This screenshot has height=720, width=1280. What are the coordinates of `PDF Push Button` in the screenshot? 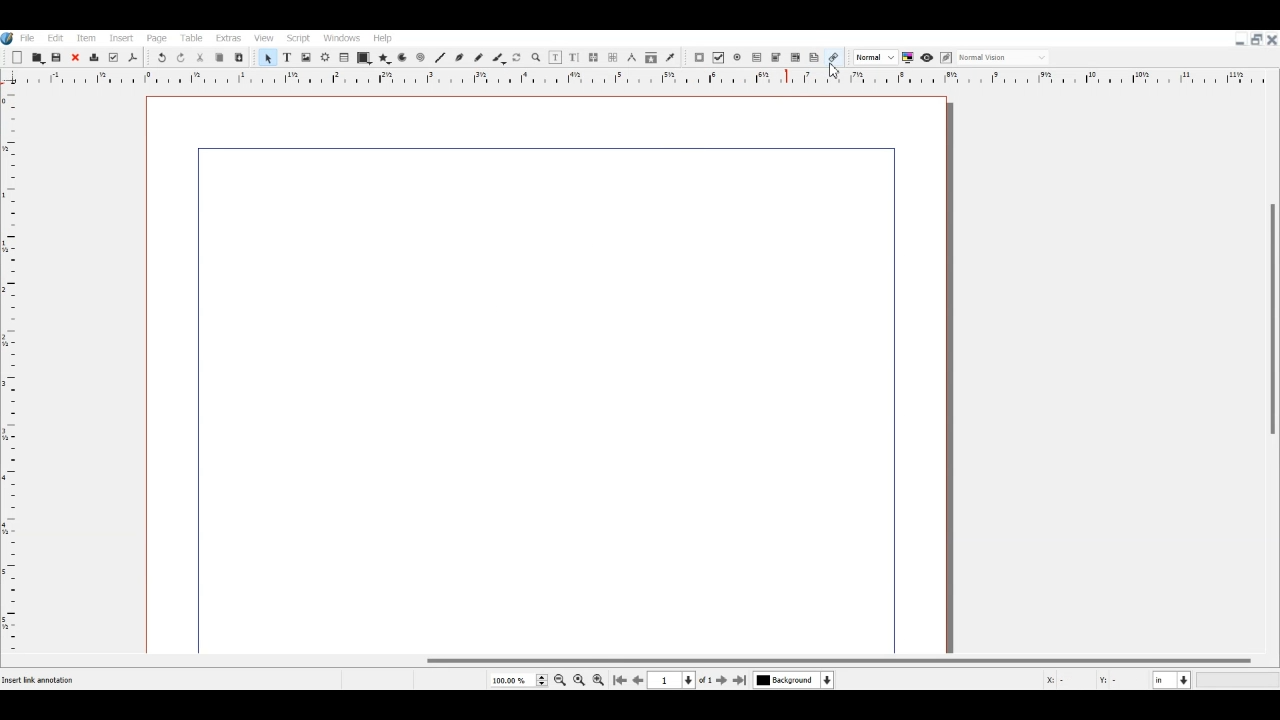 It's located at (699, 58).